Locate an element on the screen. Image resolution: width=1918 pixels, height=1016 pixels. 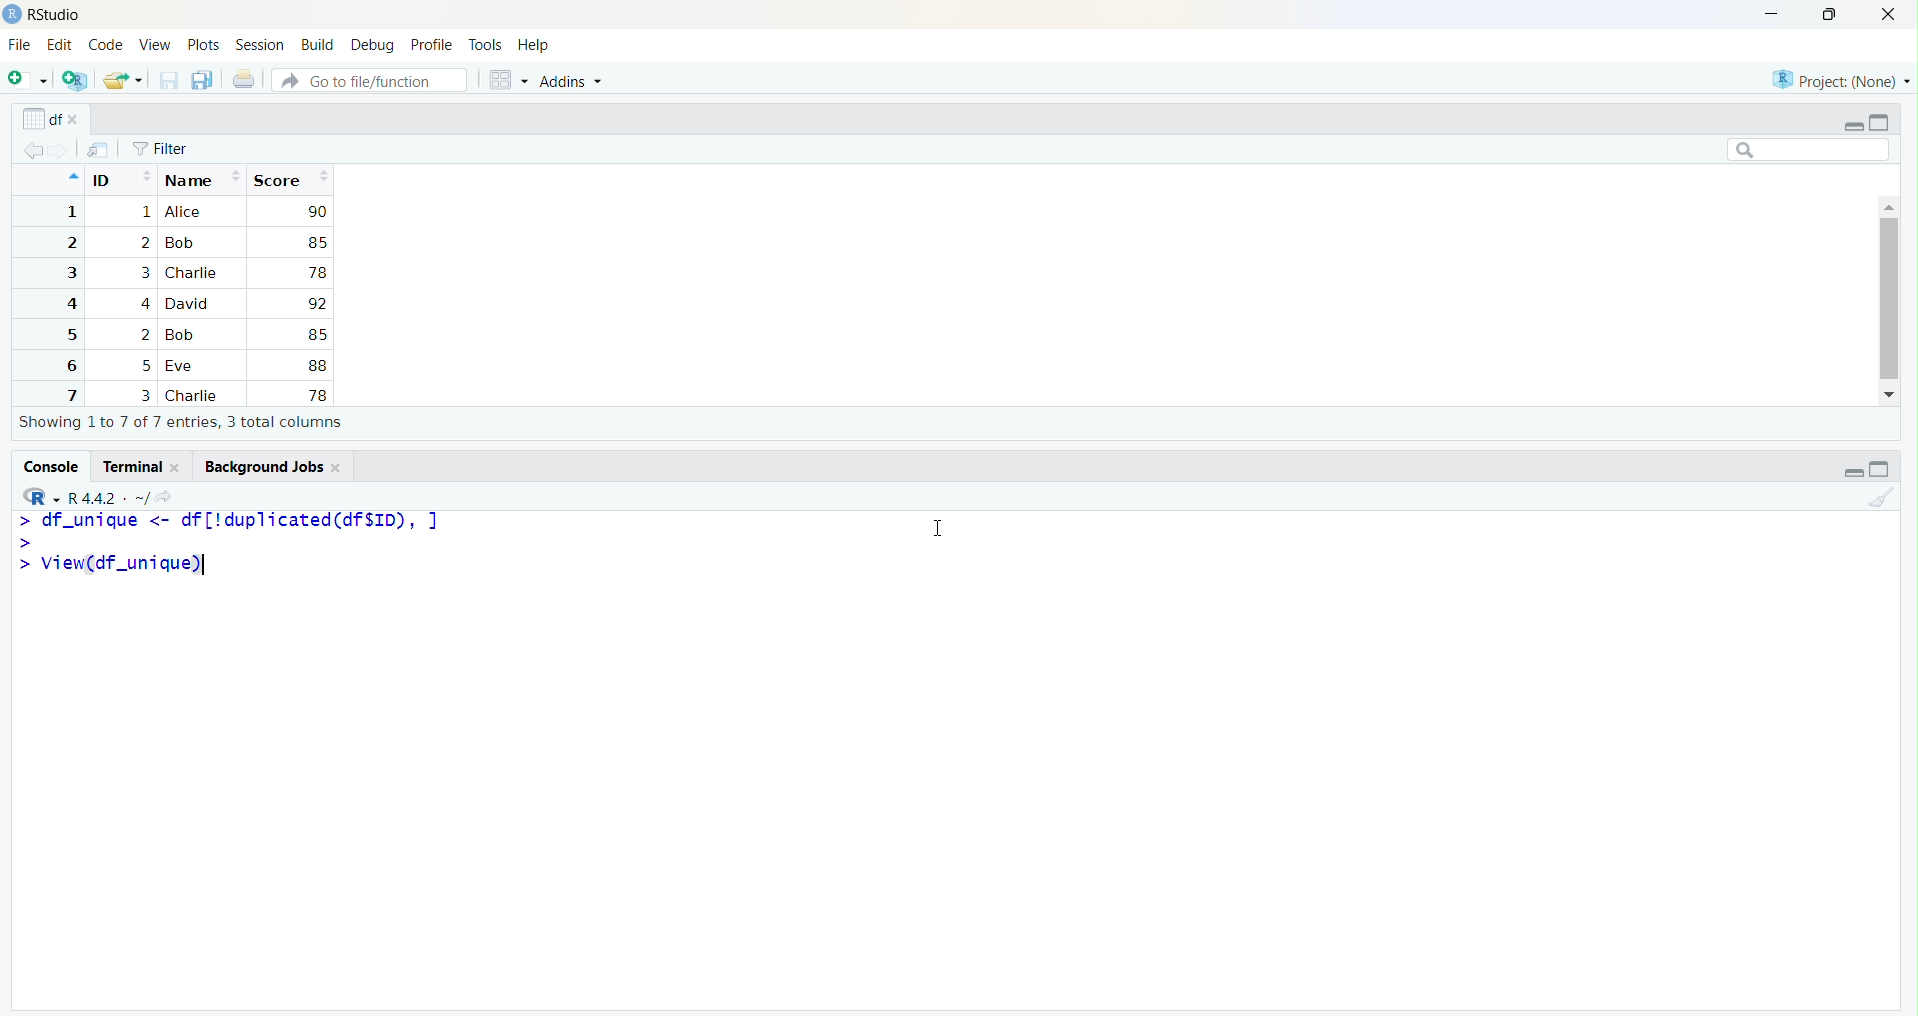
2 is located at coordinates (69, 243).